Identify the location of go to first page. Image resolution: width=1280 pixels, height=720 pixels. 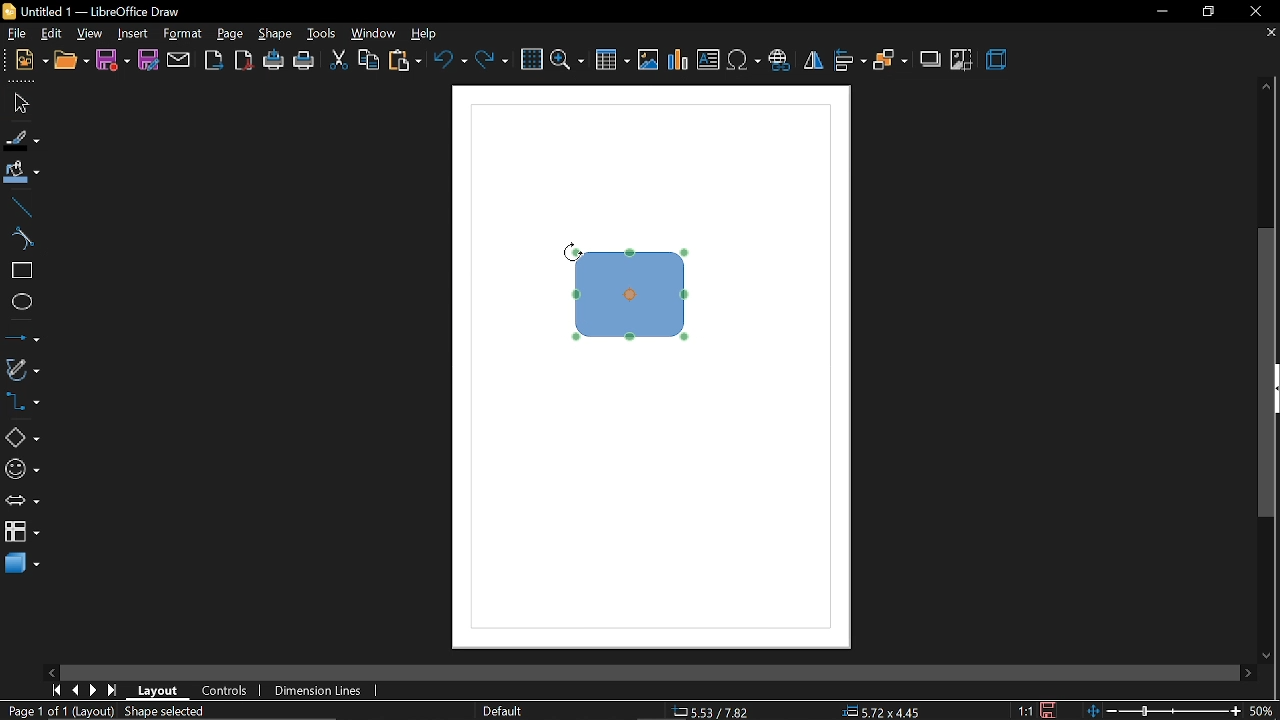
(54, 691).